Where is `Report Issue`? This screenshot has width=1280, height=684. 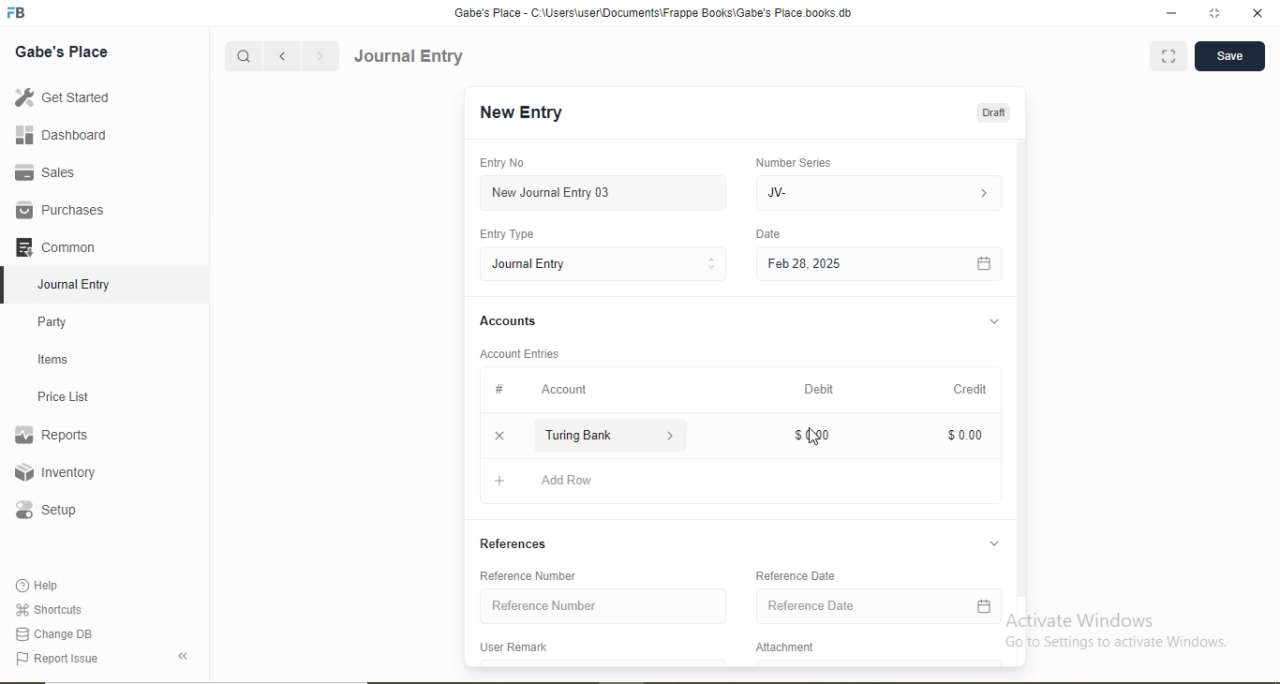
Report Issue is located at coordinates (56, 659).